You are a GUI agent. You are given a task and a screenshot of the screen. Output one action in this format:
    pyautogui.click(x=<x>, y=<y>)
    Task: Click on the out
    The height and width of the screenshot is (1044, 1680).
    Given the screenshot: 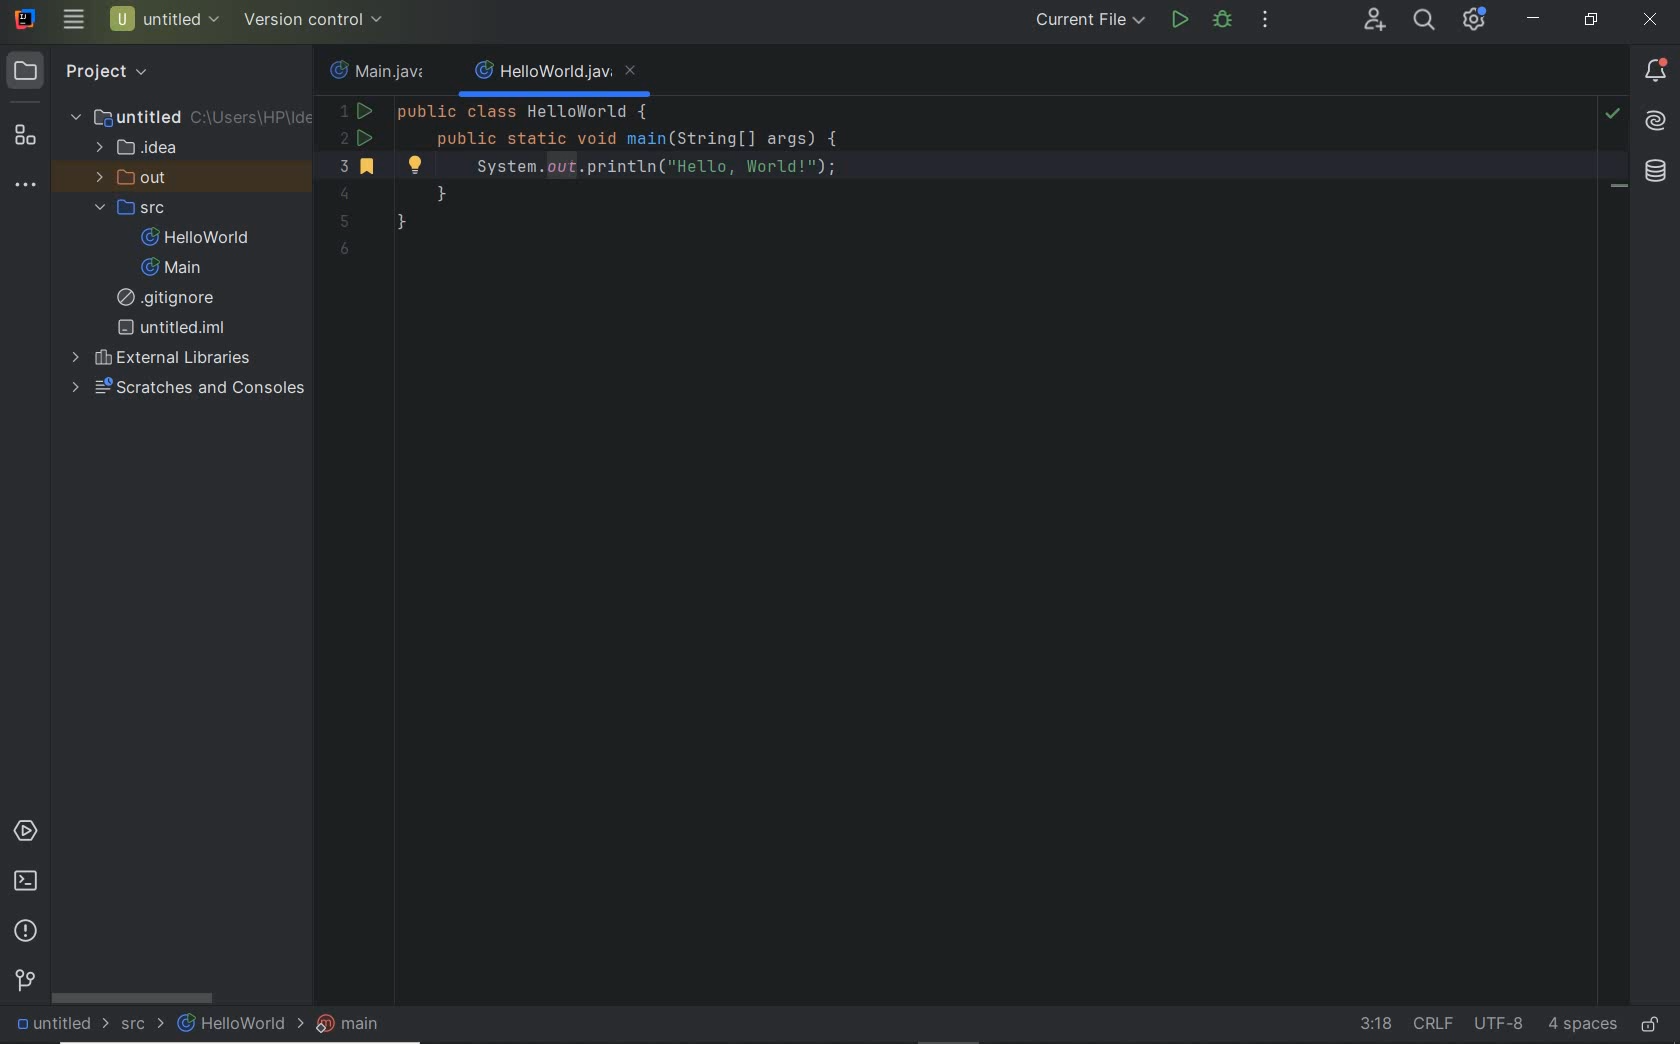 What is the action you would take?
    pyautogui.click(x=127, y=179)
    